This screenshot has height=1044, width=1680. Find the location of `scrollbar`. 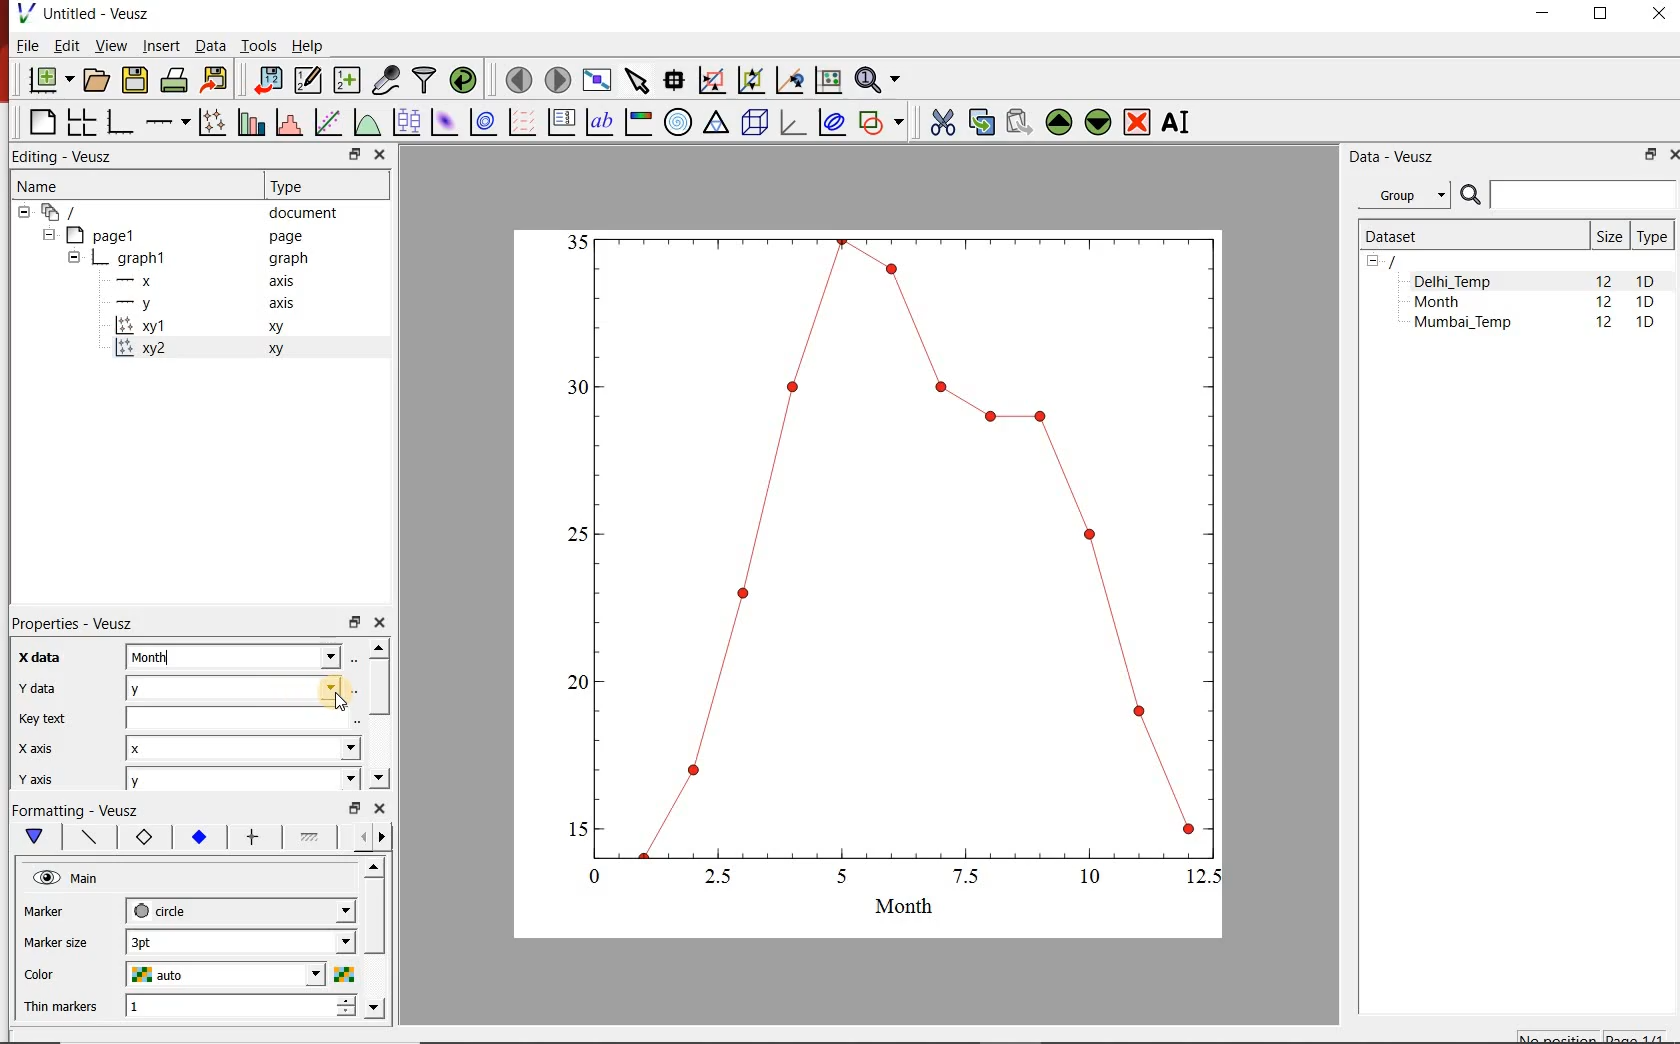

scrollbar is located at coordinates (378, 714).